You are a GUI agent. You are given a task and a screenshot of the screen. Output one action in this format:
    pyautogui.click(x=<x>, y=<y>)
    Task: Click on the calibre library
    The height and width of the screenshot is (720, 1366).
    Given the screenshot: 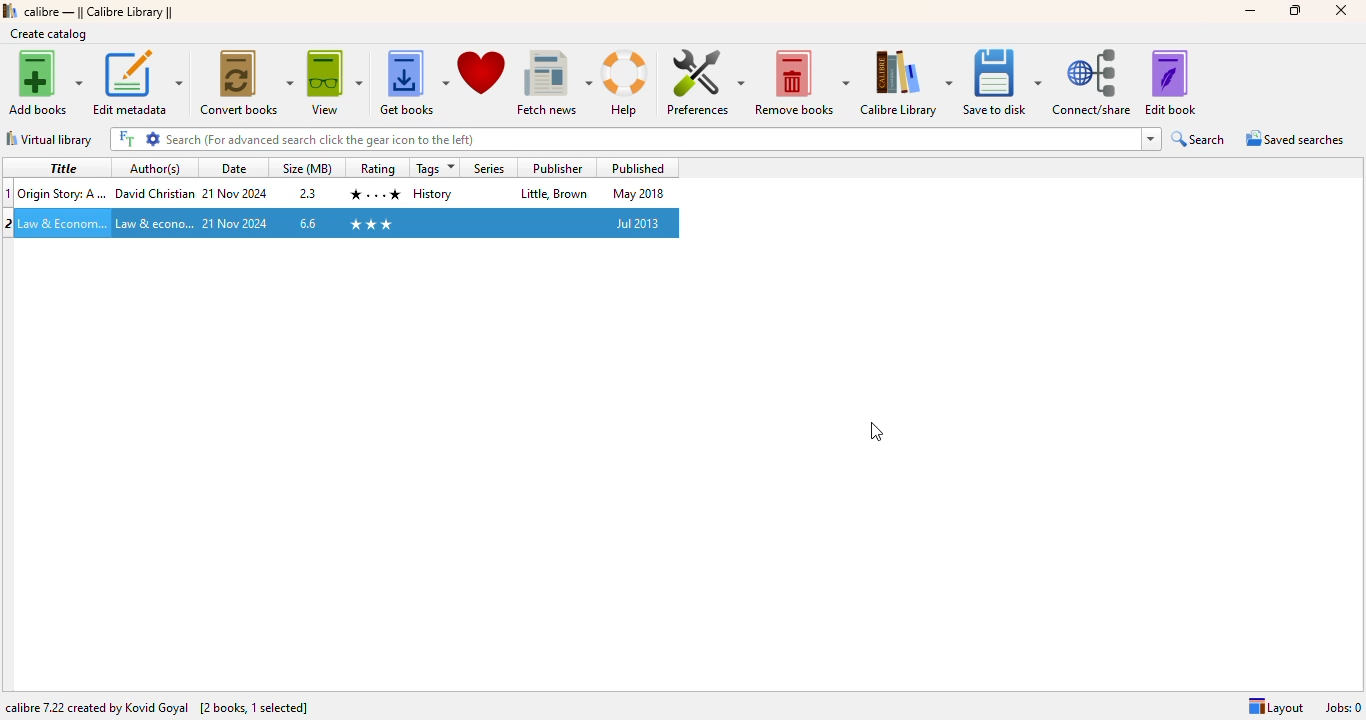 What is the action you would take?
    pyautogui.click(x=100, y=11)
    